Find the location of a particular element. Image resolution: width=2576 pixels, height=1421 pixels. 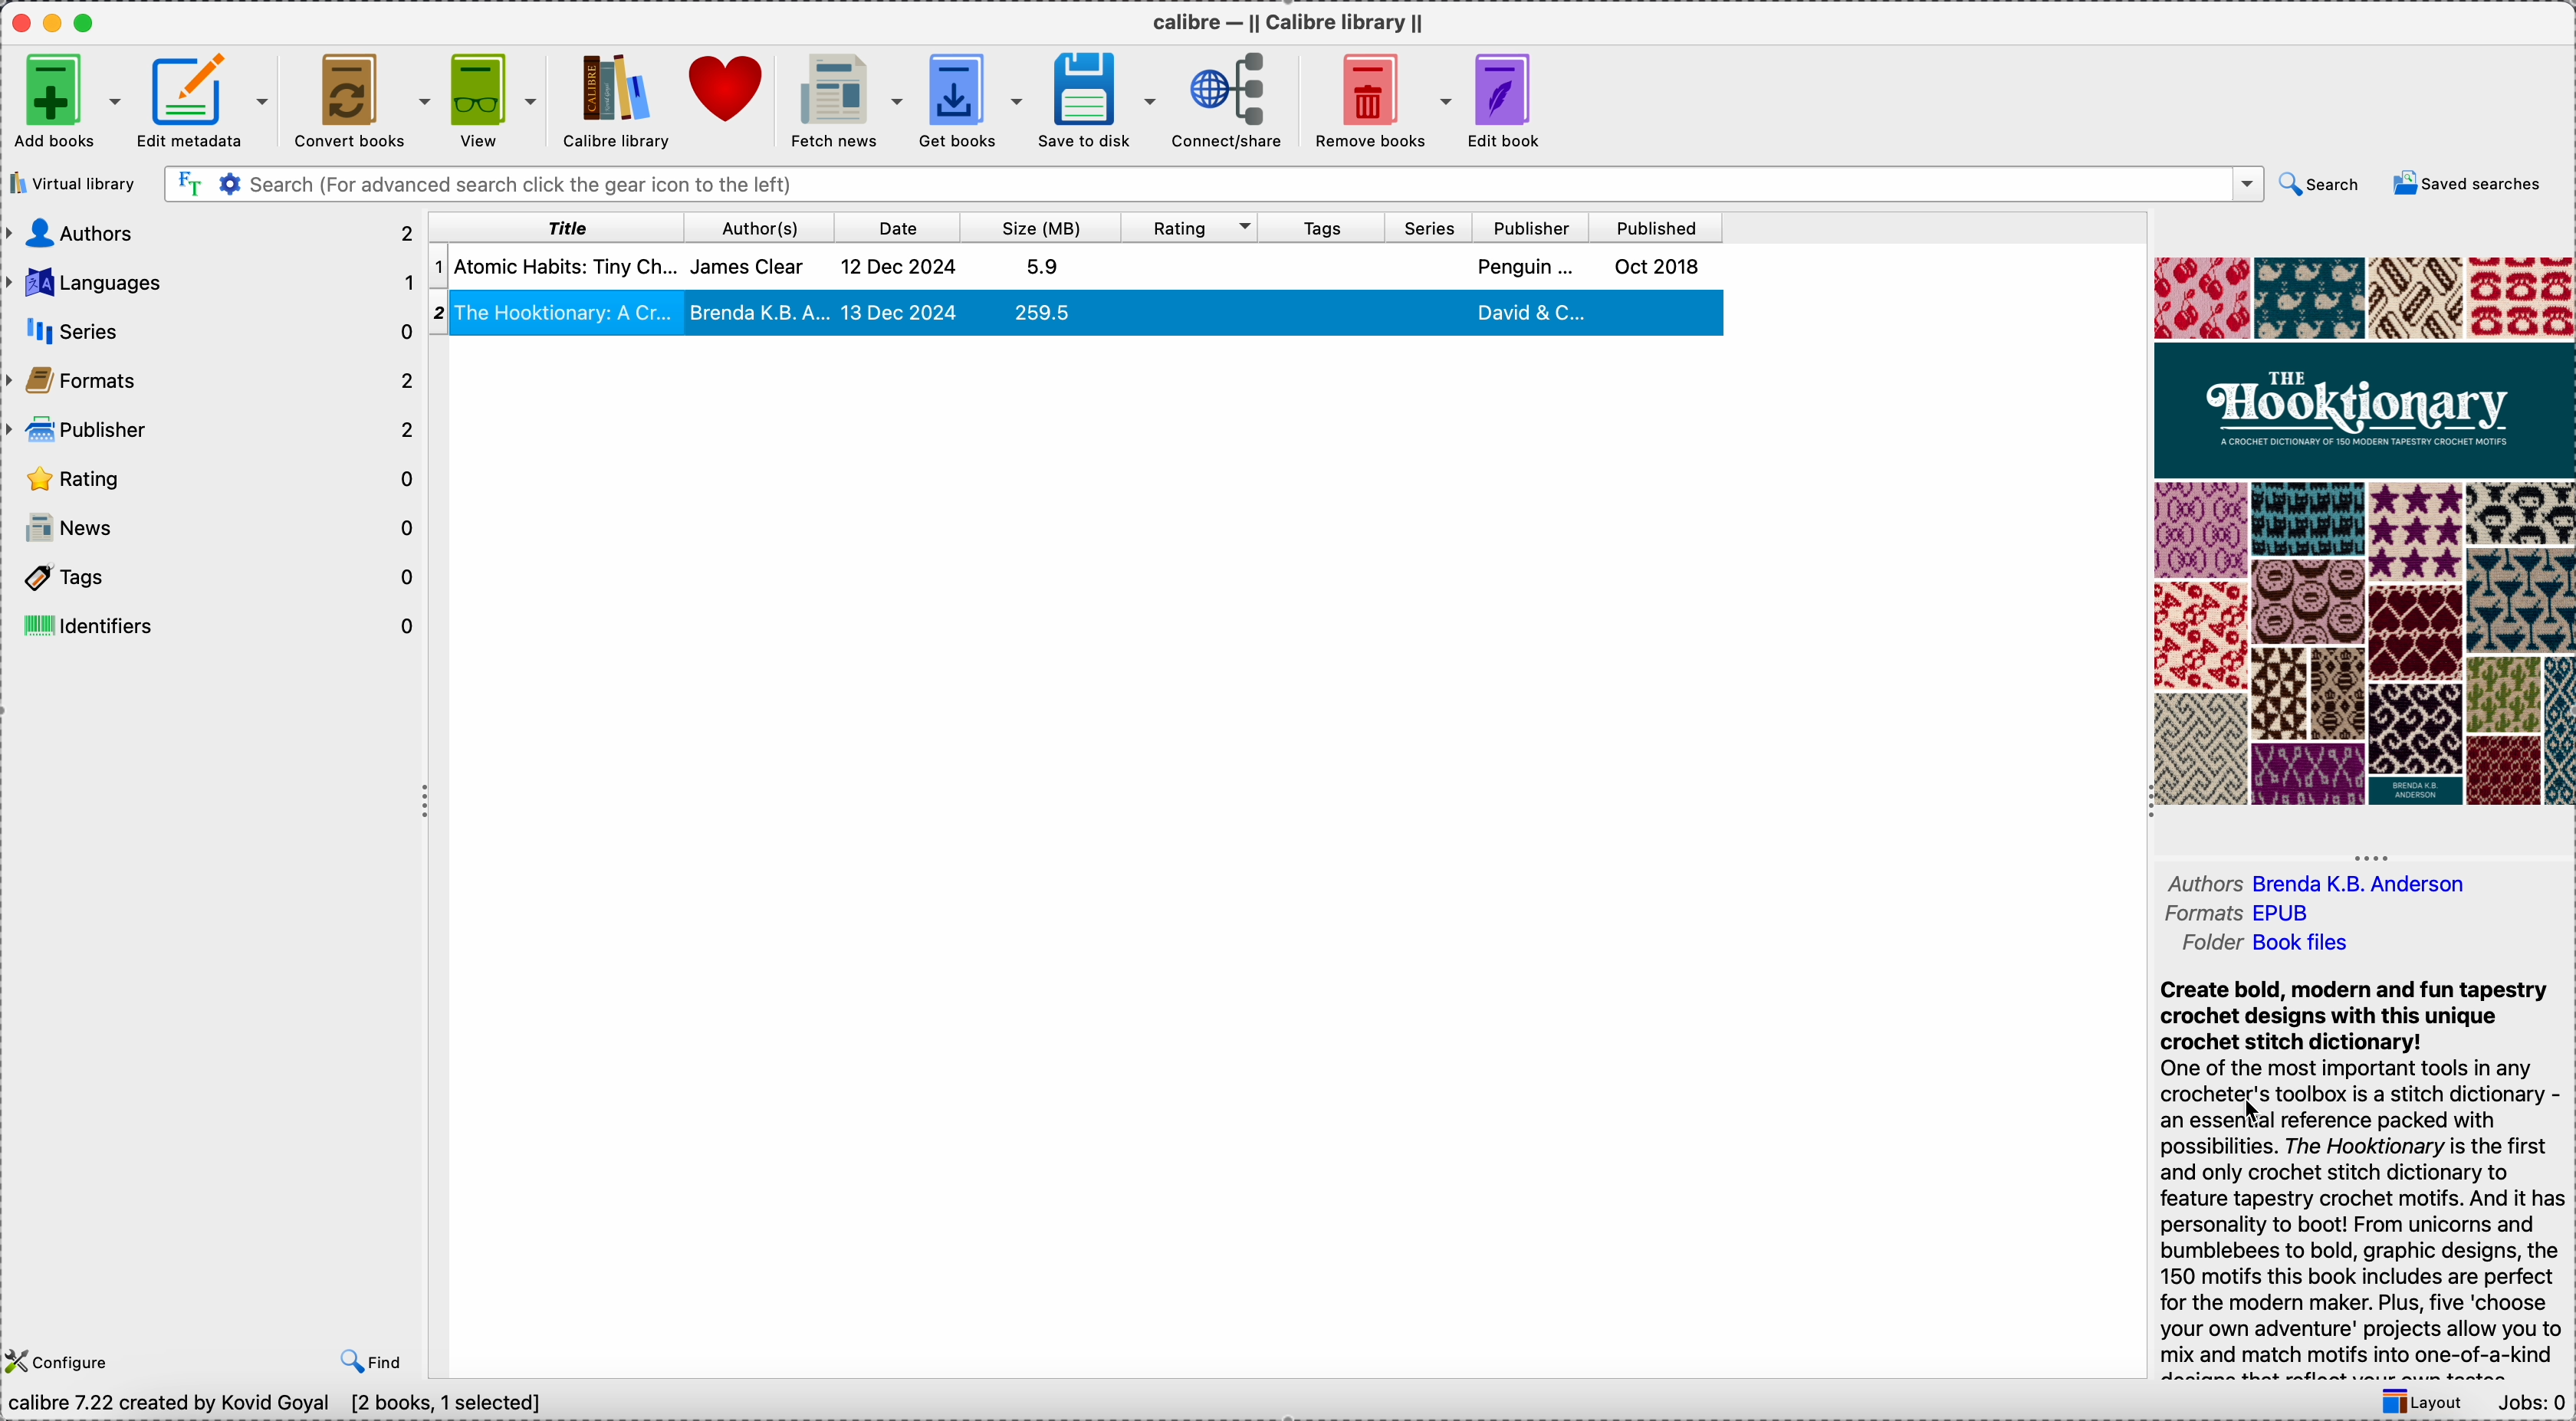

author(s) is located at coordinates (766, 229).